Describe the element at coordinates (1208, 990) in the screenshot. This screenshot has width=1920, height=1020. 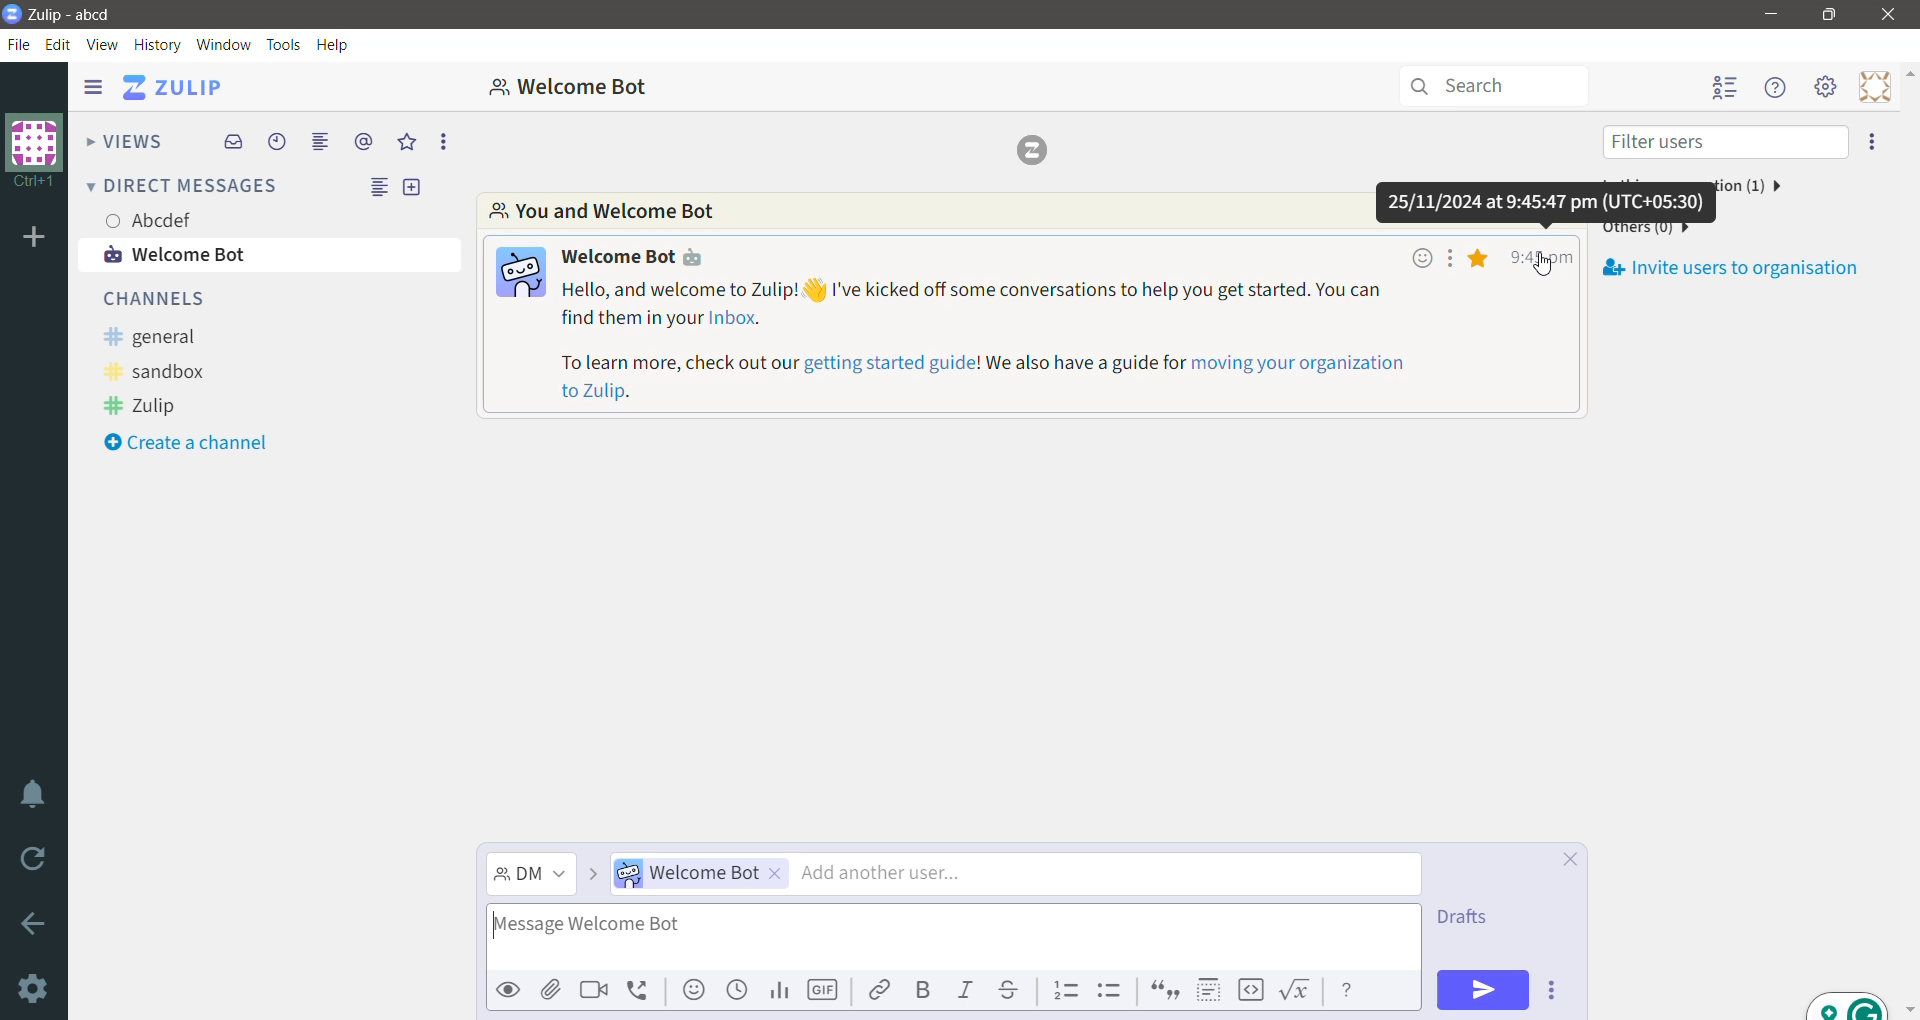
I see `Spoiler` at that location.